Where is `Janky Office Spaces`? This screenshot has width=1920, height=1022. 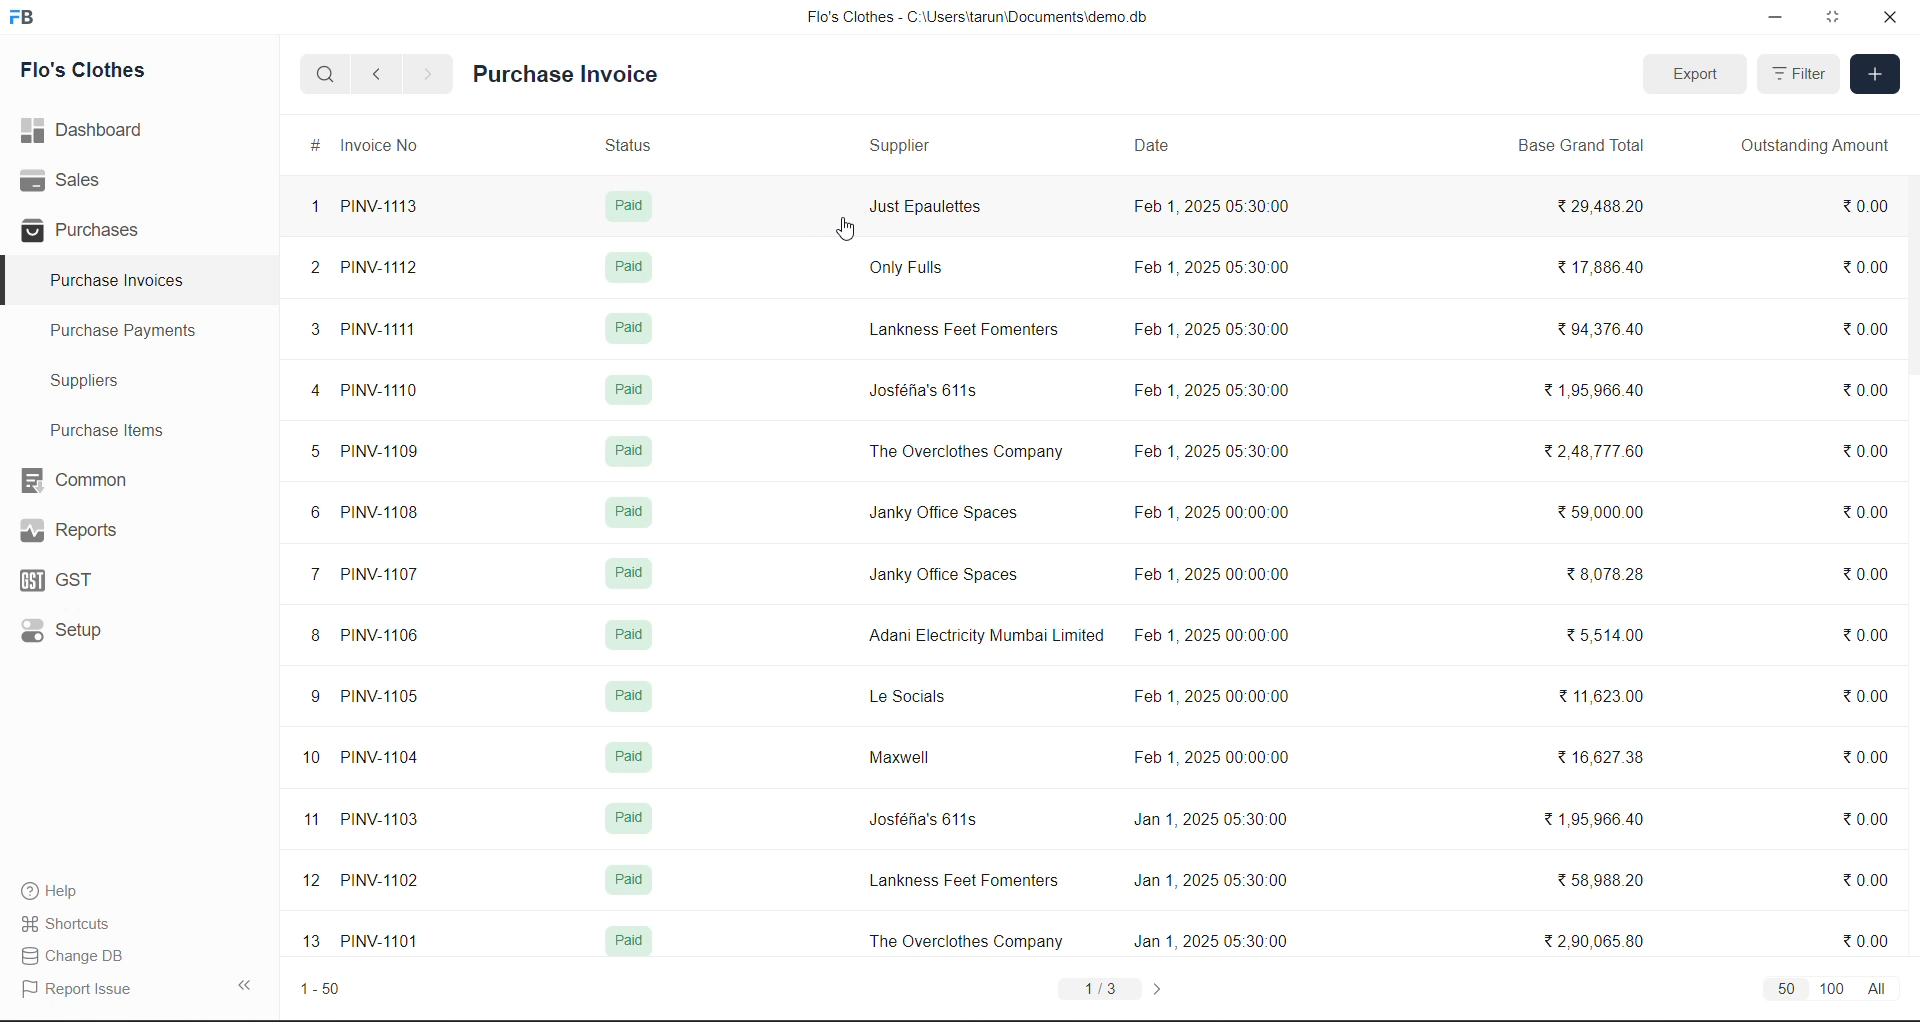 Janky Office Spaces is located at coordinates (941, 513).